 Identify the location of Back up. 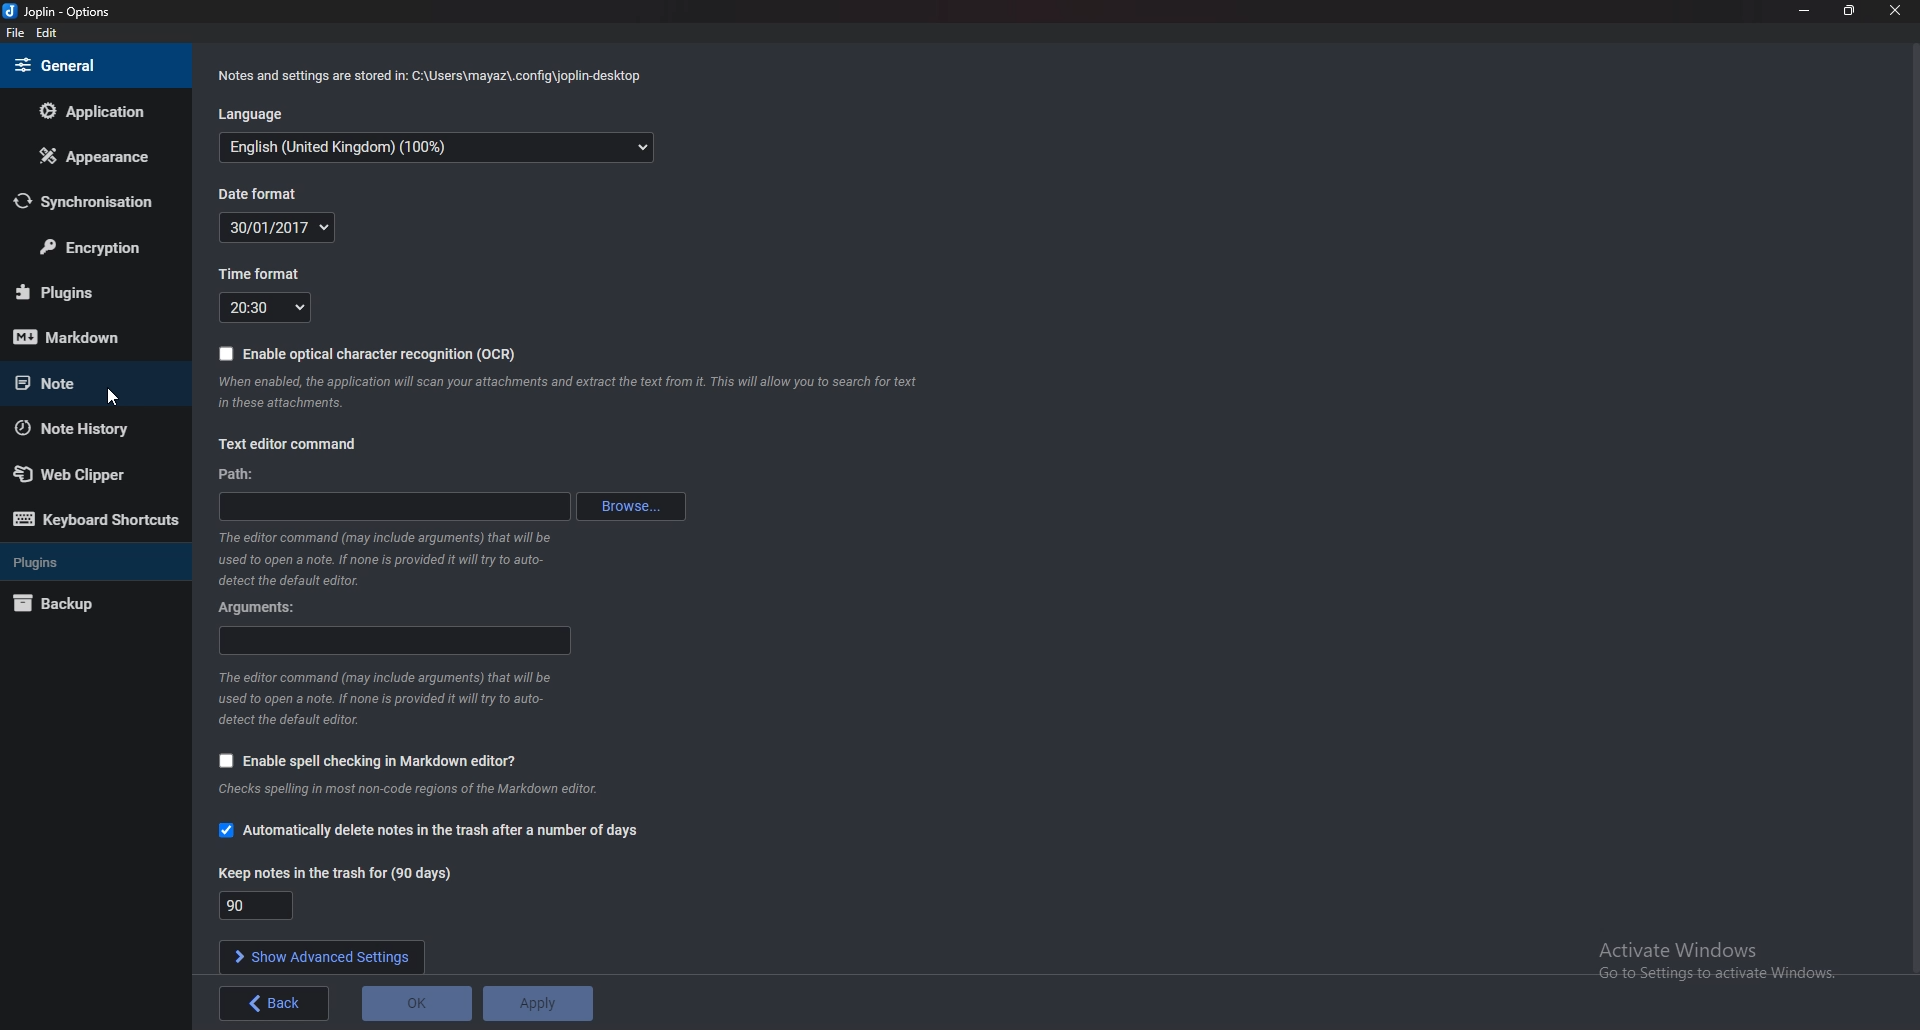
(77, 605).